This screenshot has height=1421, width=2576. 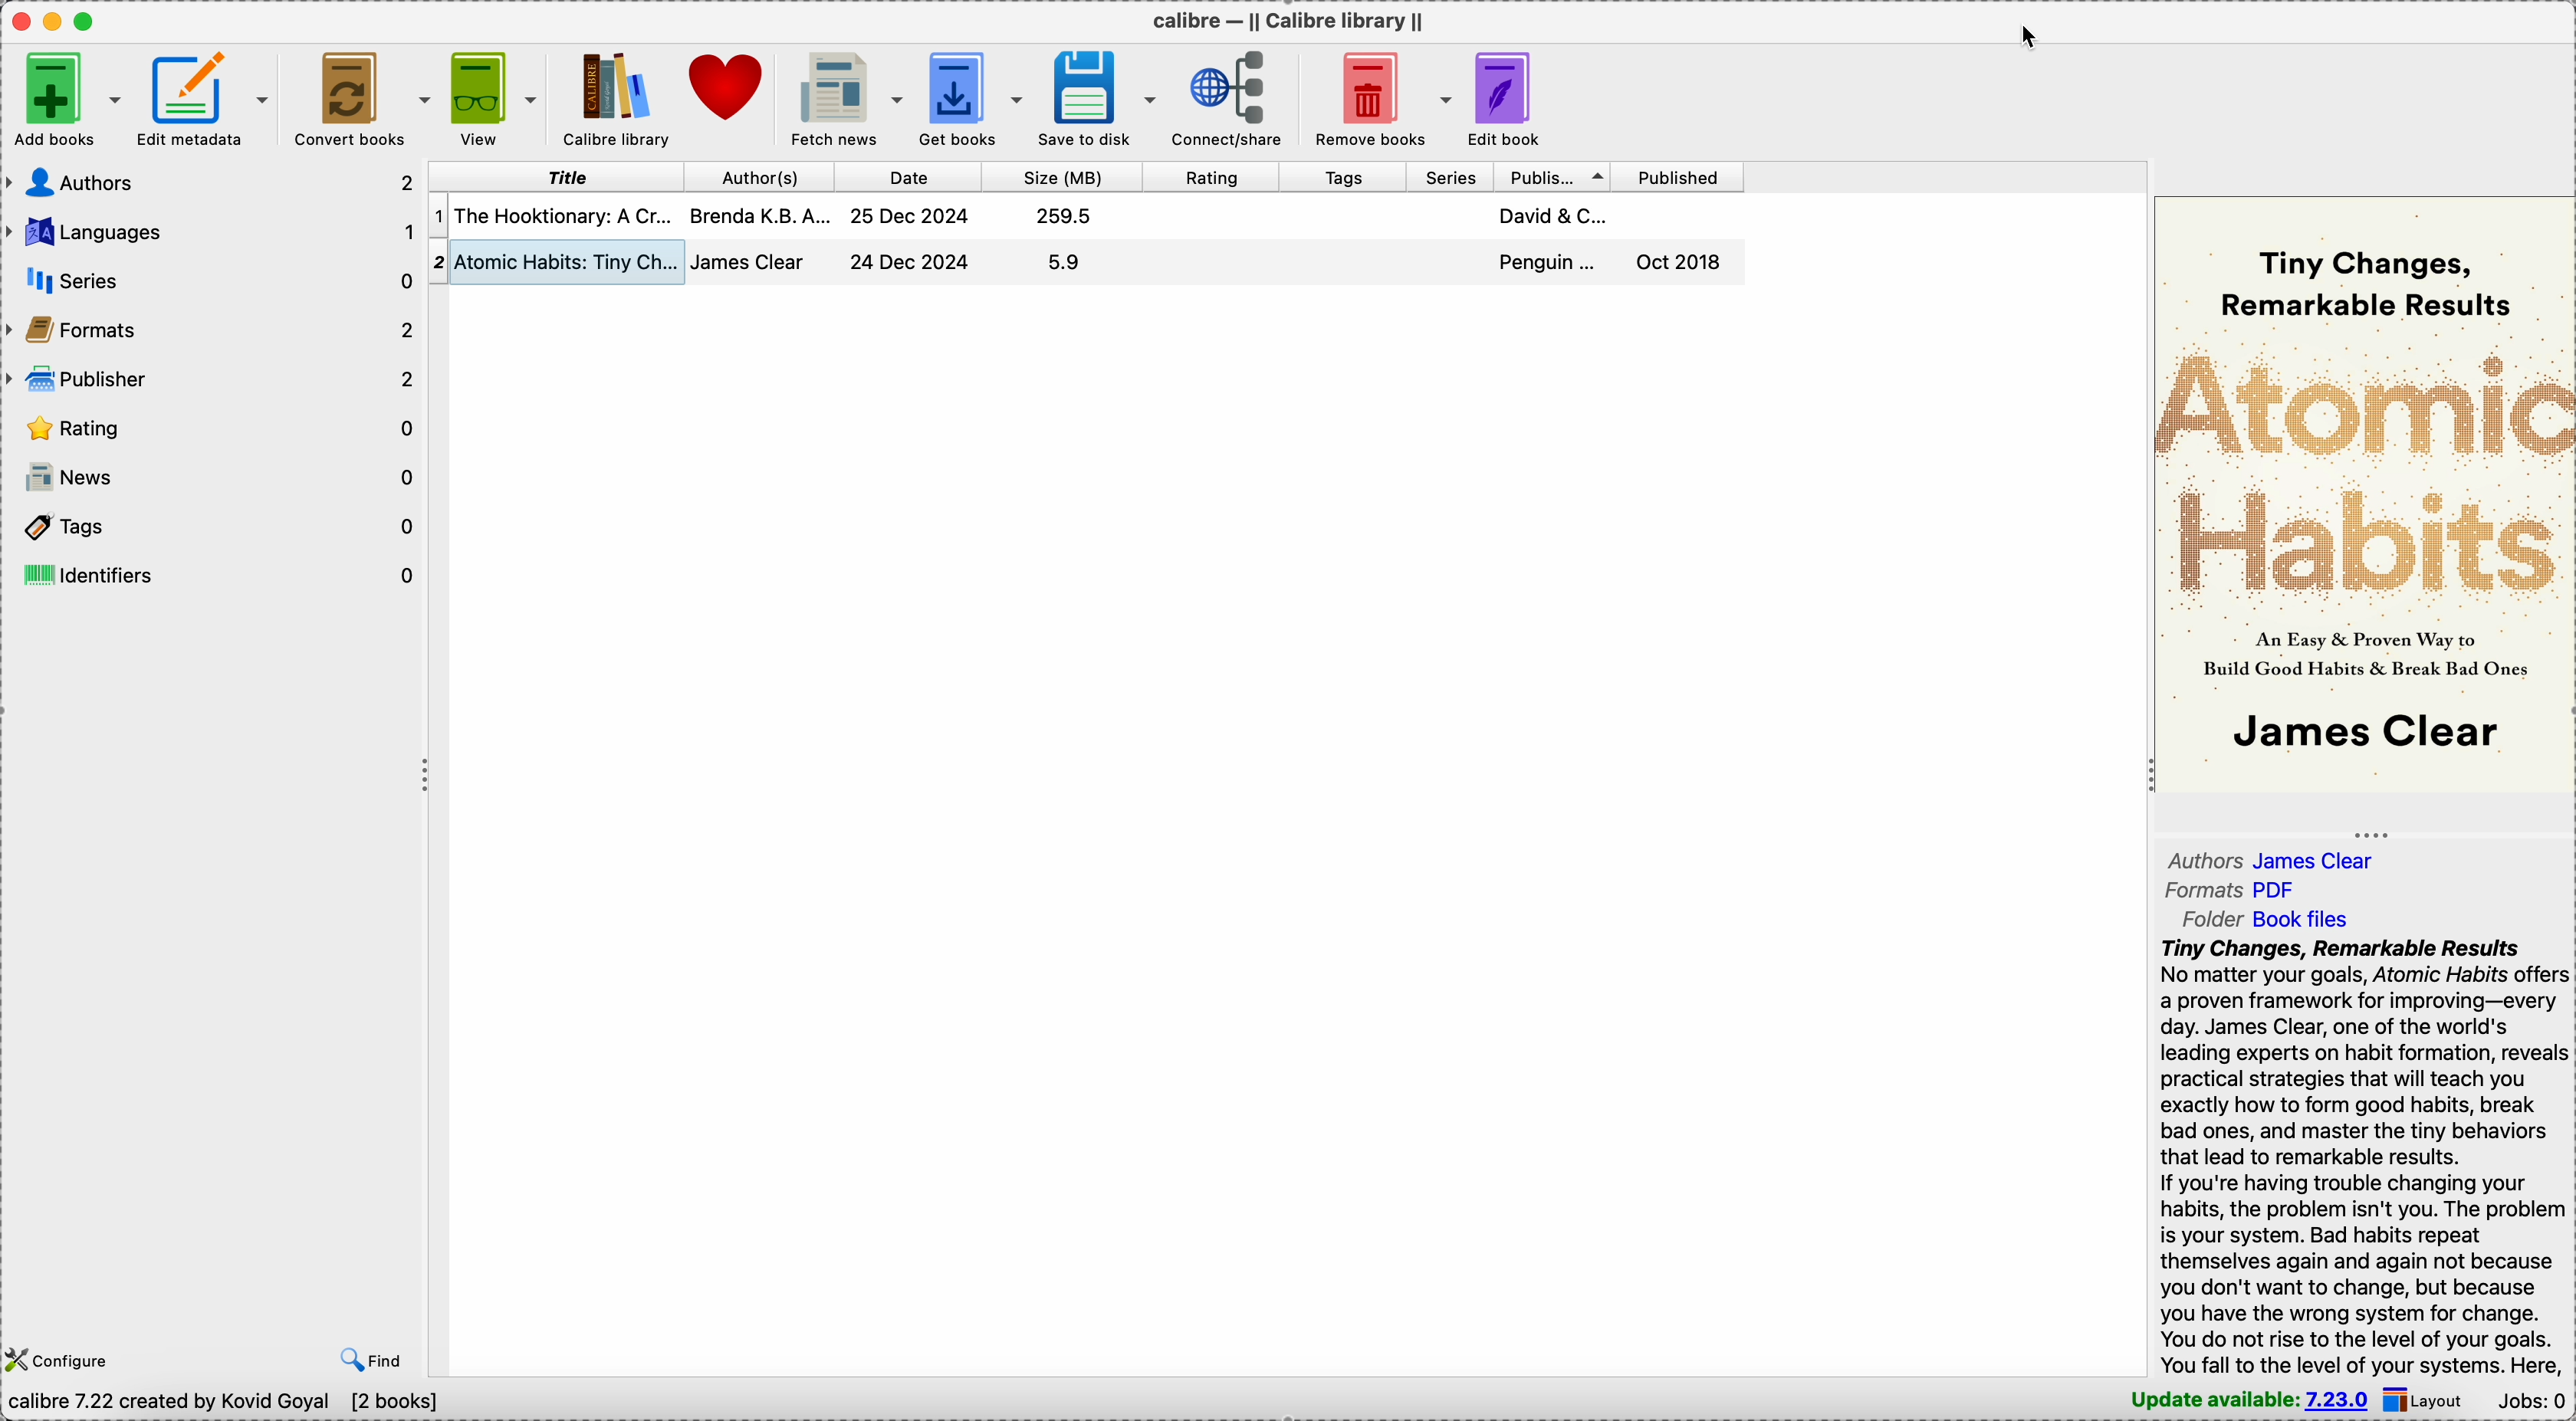 What do you see at coordinates (440, 264) in the screenshot?
I see `2` at bounding box center [440, 264].